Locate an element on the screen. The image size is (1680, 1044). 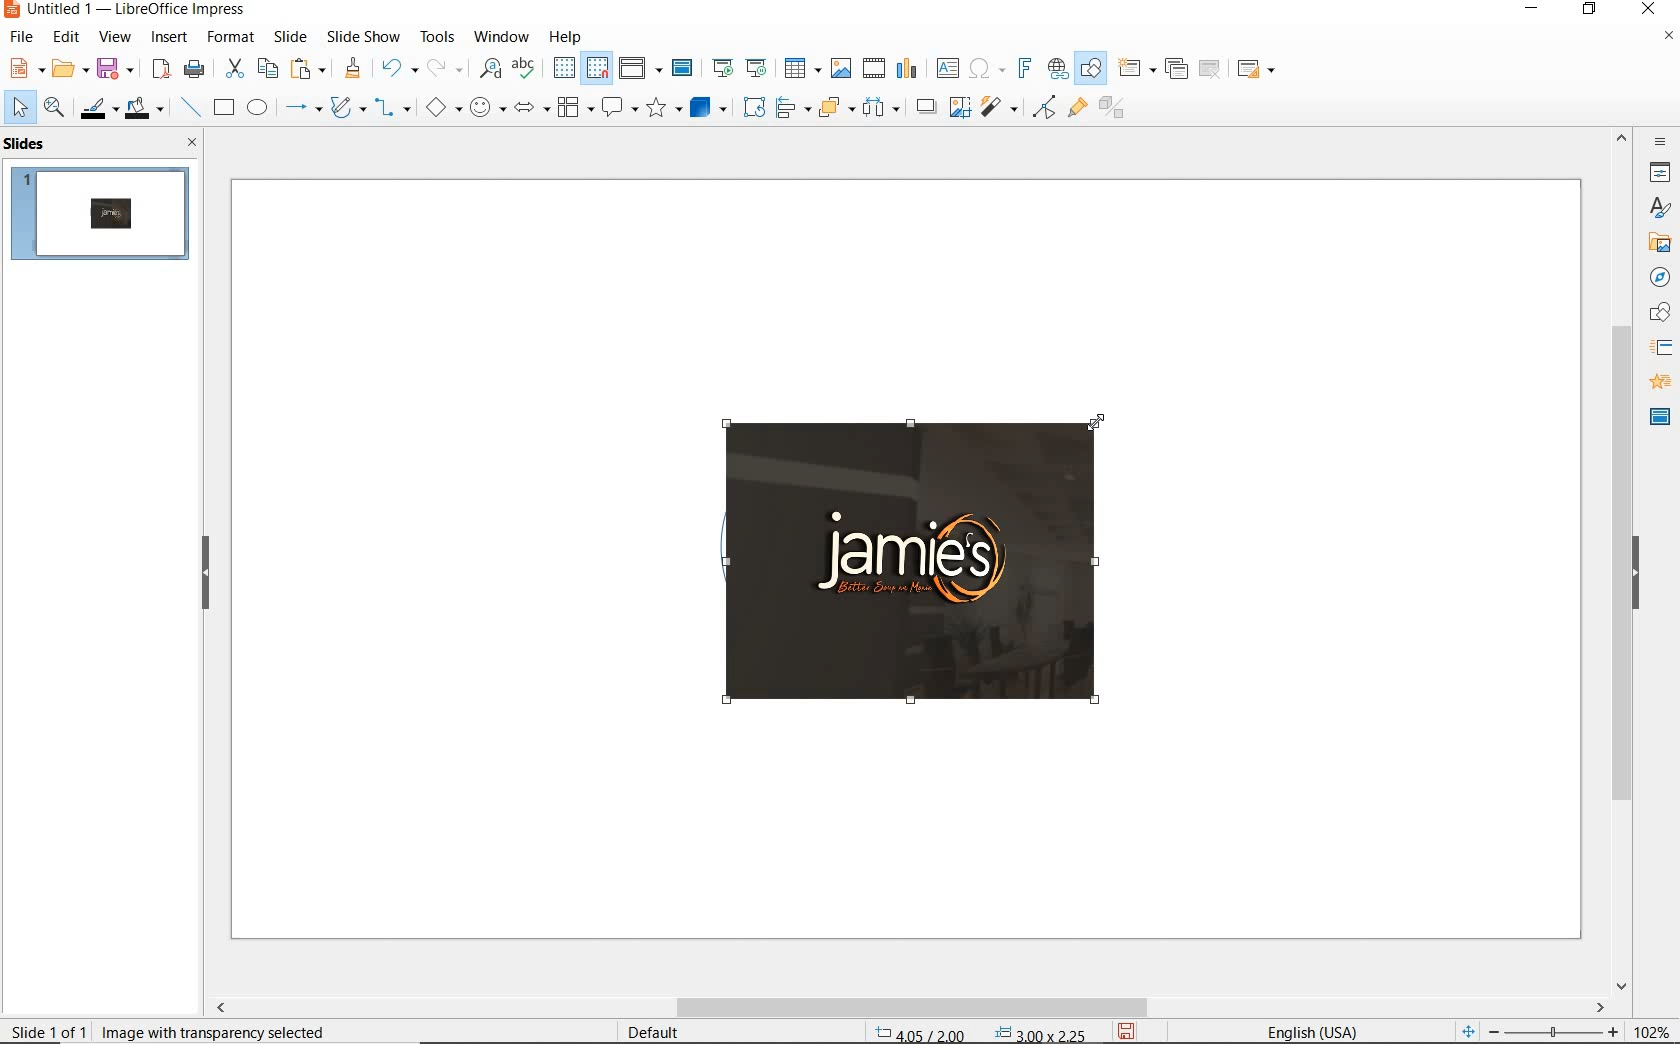
display/snap grid is located at coordinates (579, 68).